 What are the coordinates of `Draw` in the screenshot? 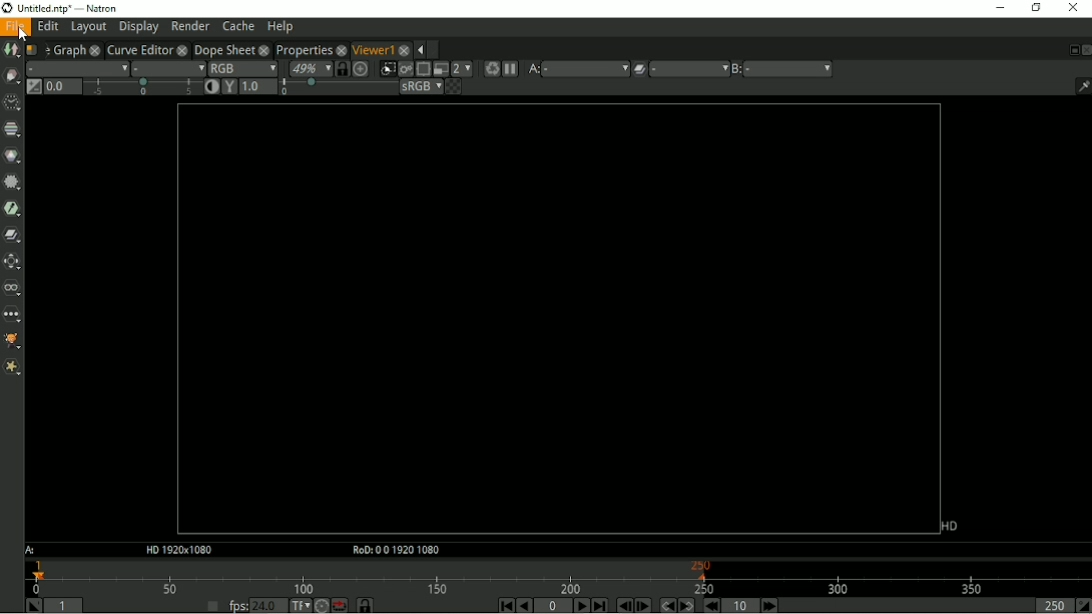 It's located at (12, 76).